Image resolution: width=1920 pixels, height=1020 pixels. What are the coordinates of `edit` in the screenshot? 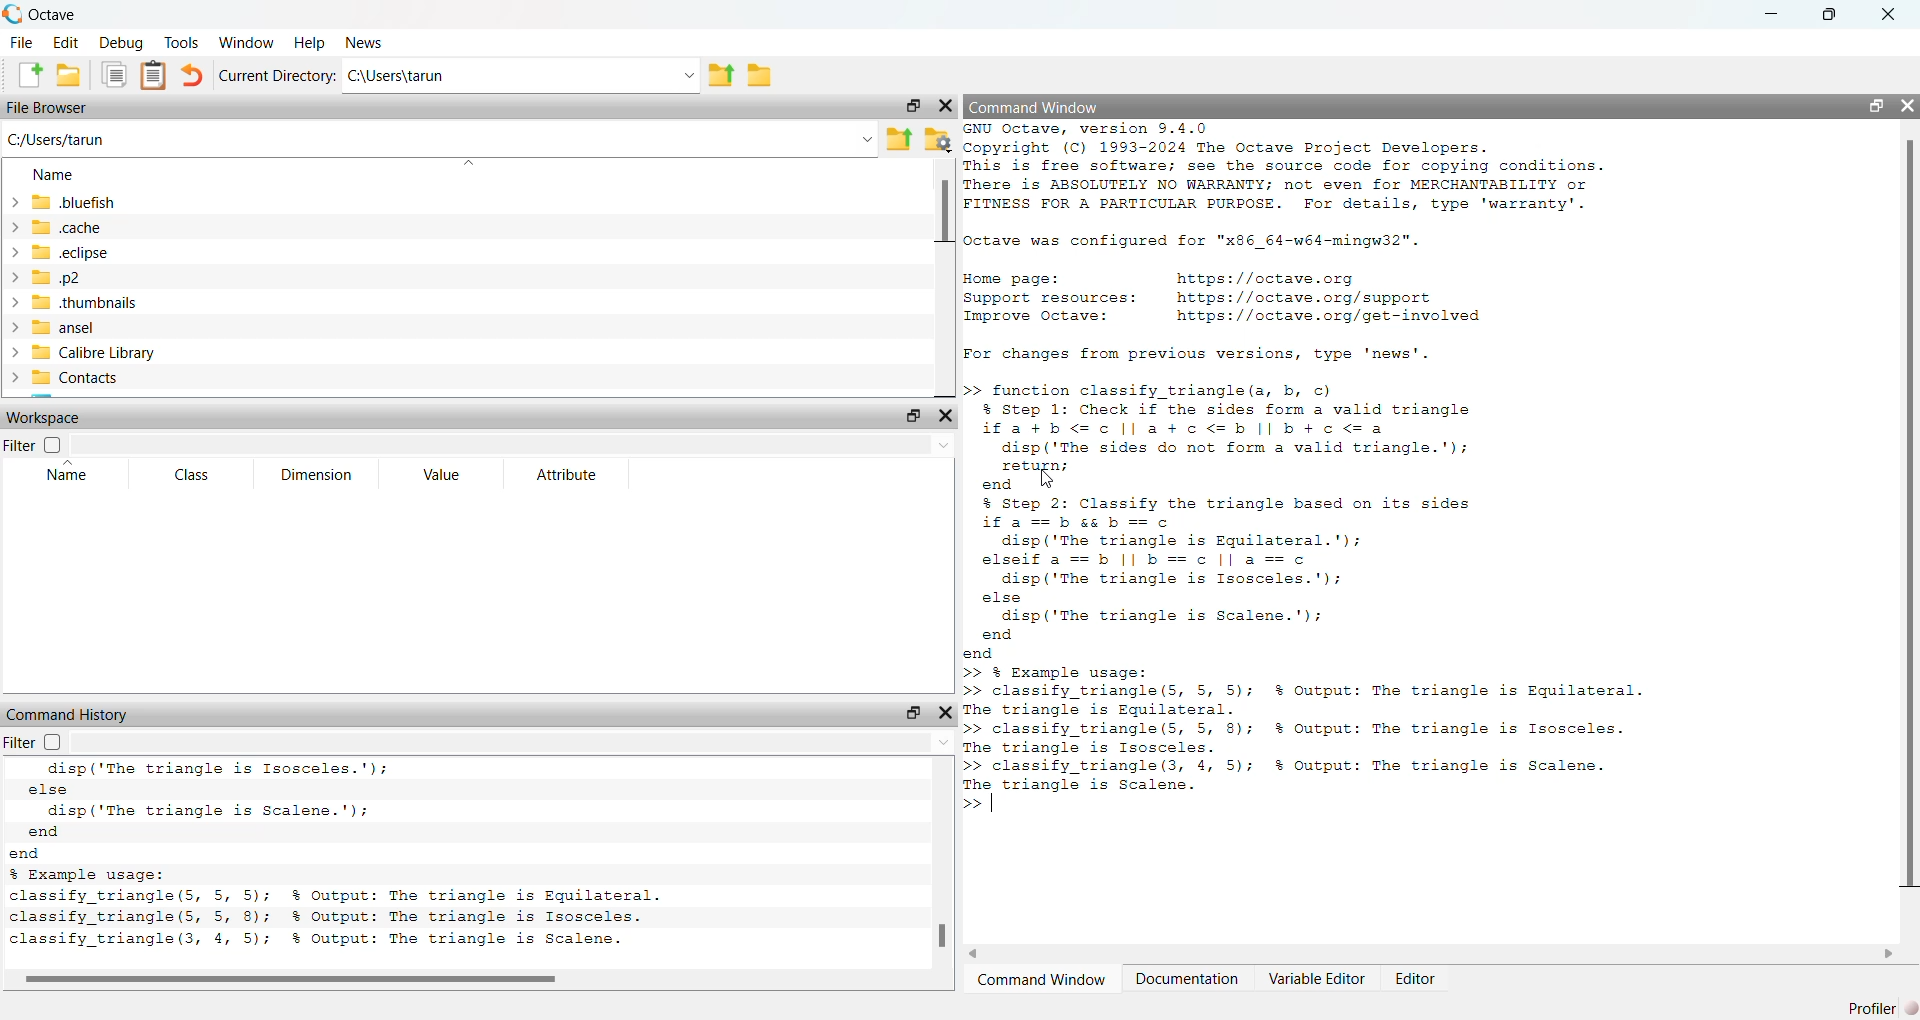 It's located at (65, 42).